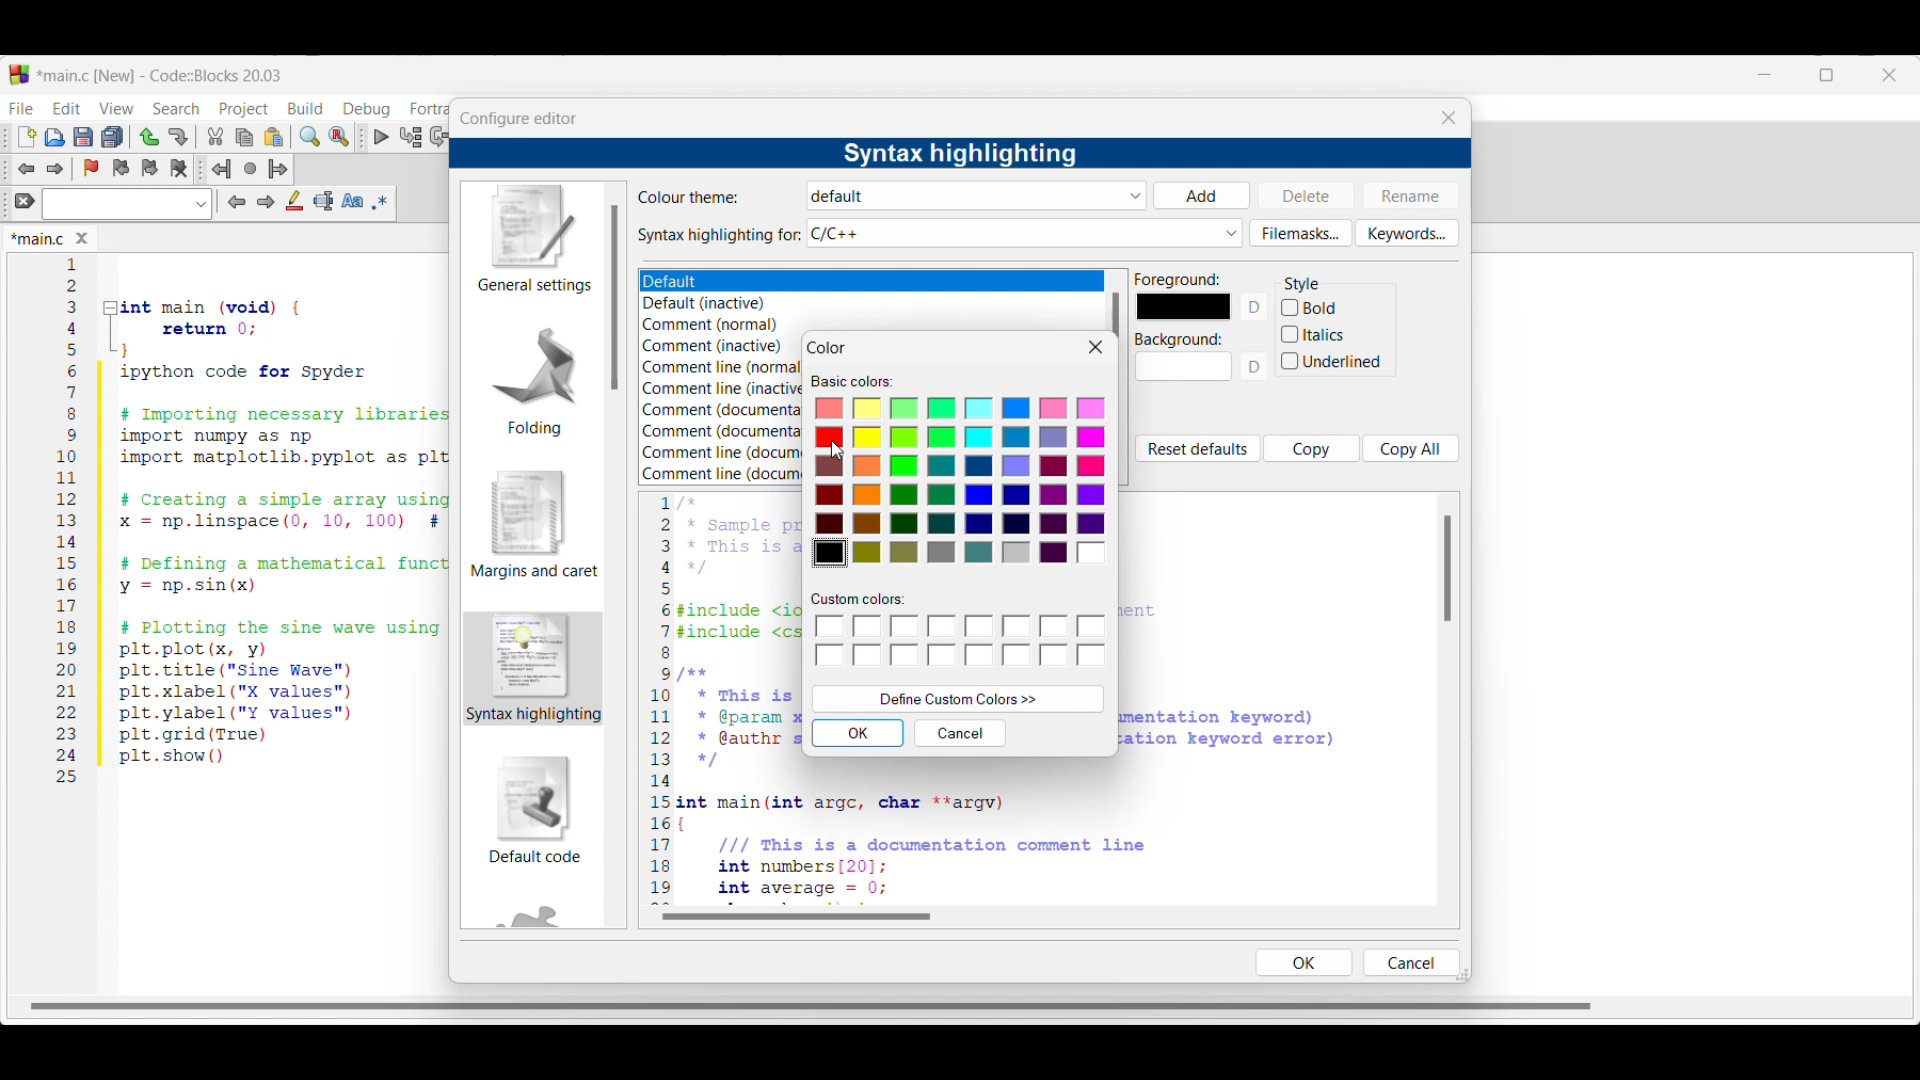 The image size is (1920, 1080). What do you see at coordinates (366, 109) in the screenshot?
I see `Debug menu` at bounding box center [366, 109].